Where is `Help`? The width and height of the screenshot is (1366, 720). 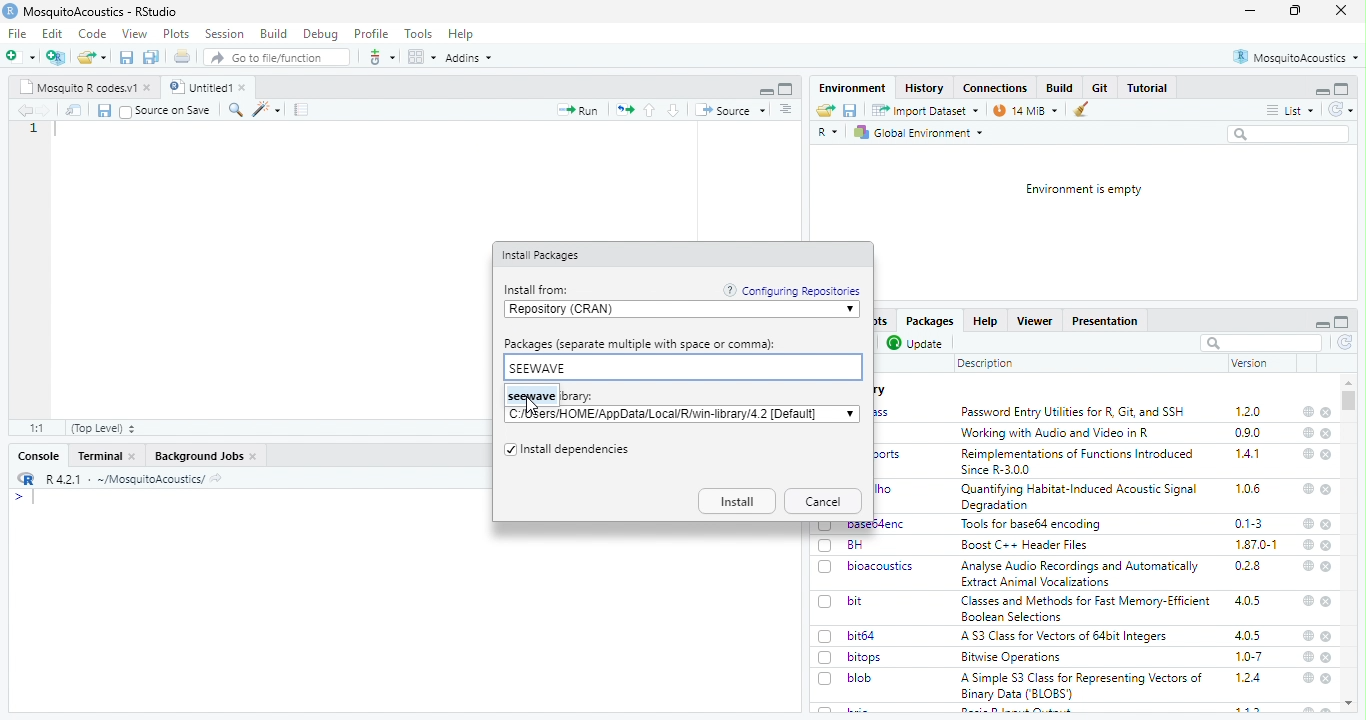
Help is located at coordinates (985, 321).